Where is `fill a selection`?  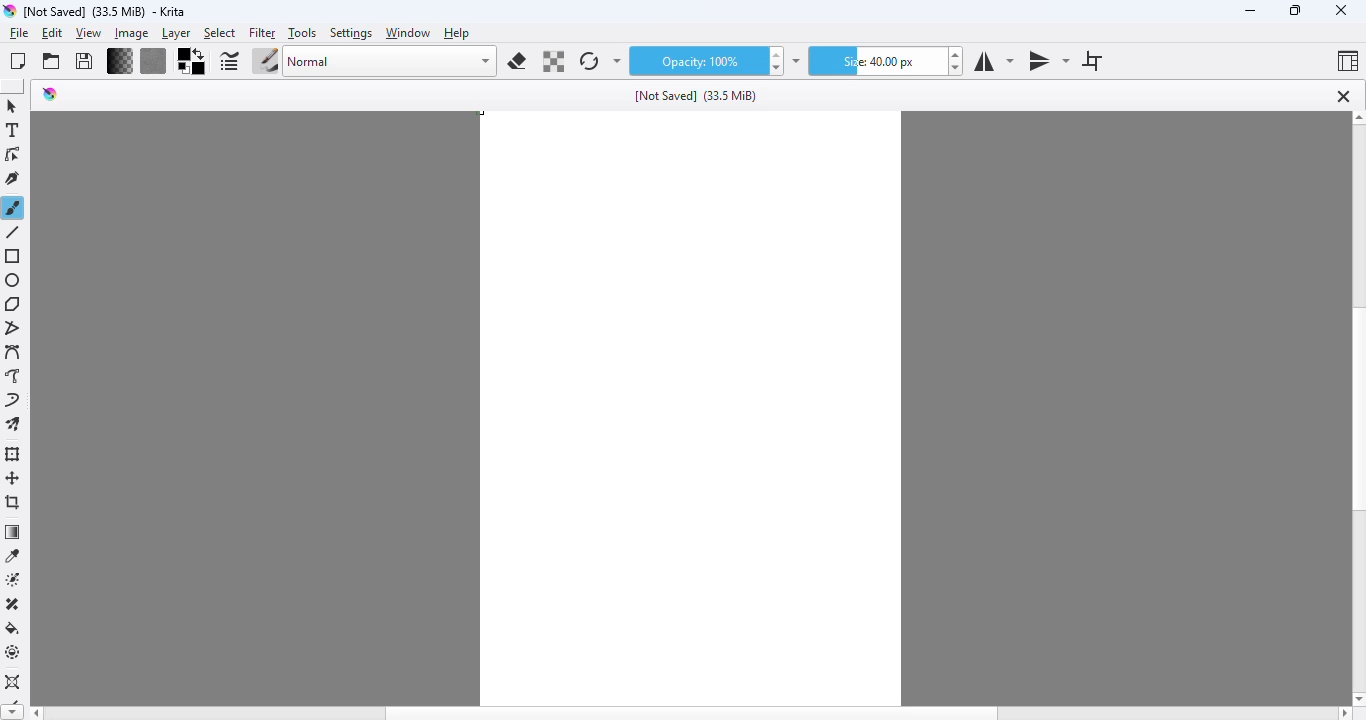
fill a selection is located at coordinates (14, 629).